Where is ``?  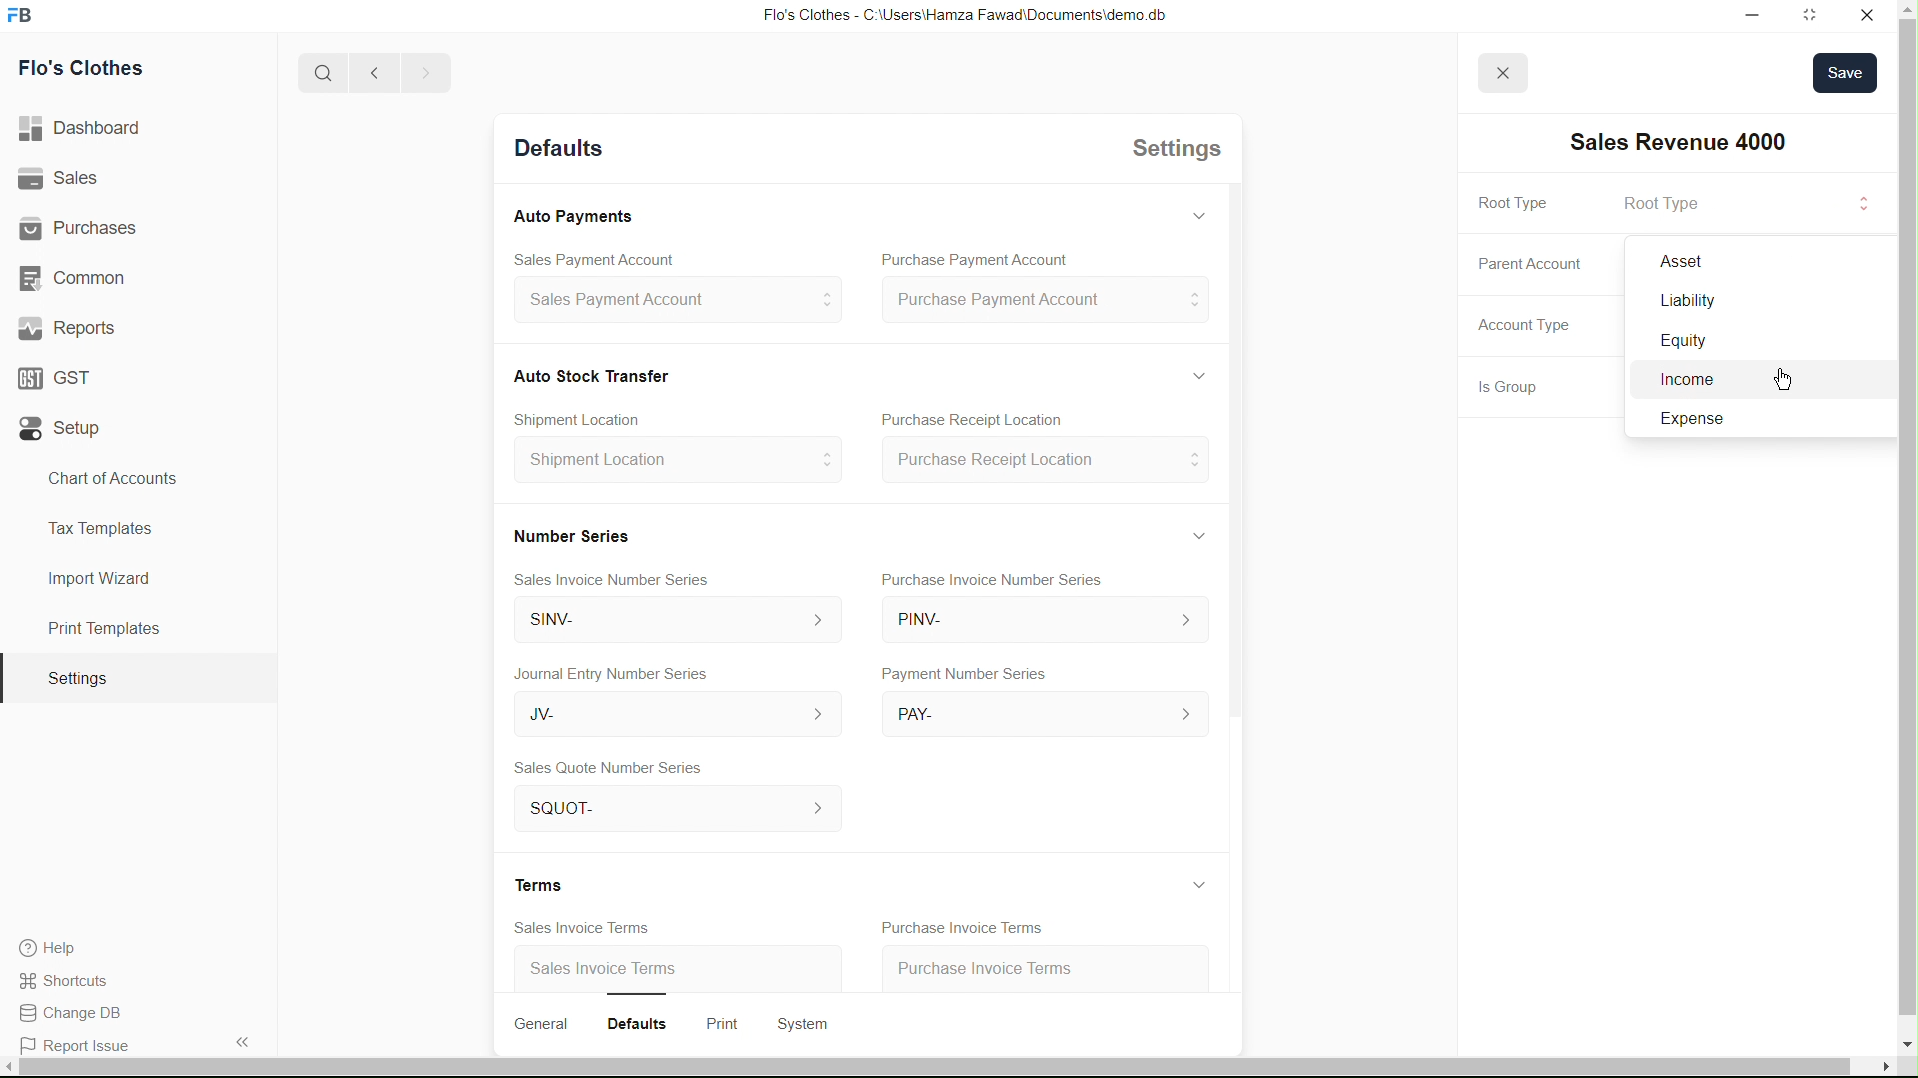
 is located at coordinates (1699, 423).